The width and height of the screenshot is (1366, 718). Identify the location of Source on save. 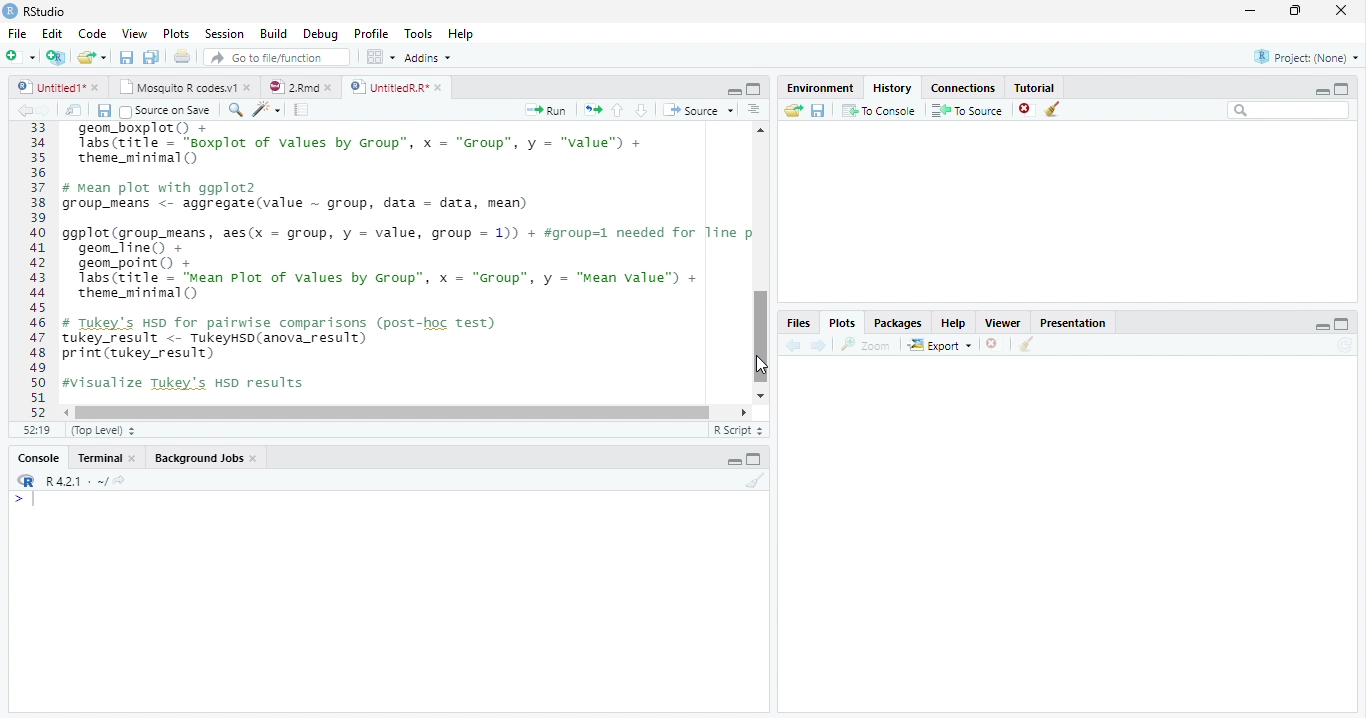
(169, 111).